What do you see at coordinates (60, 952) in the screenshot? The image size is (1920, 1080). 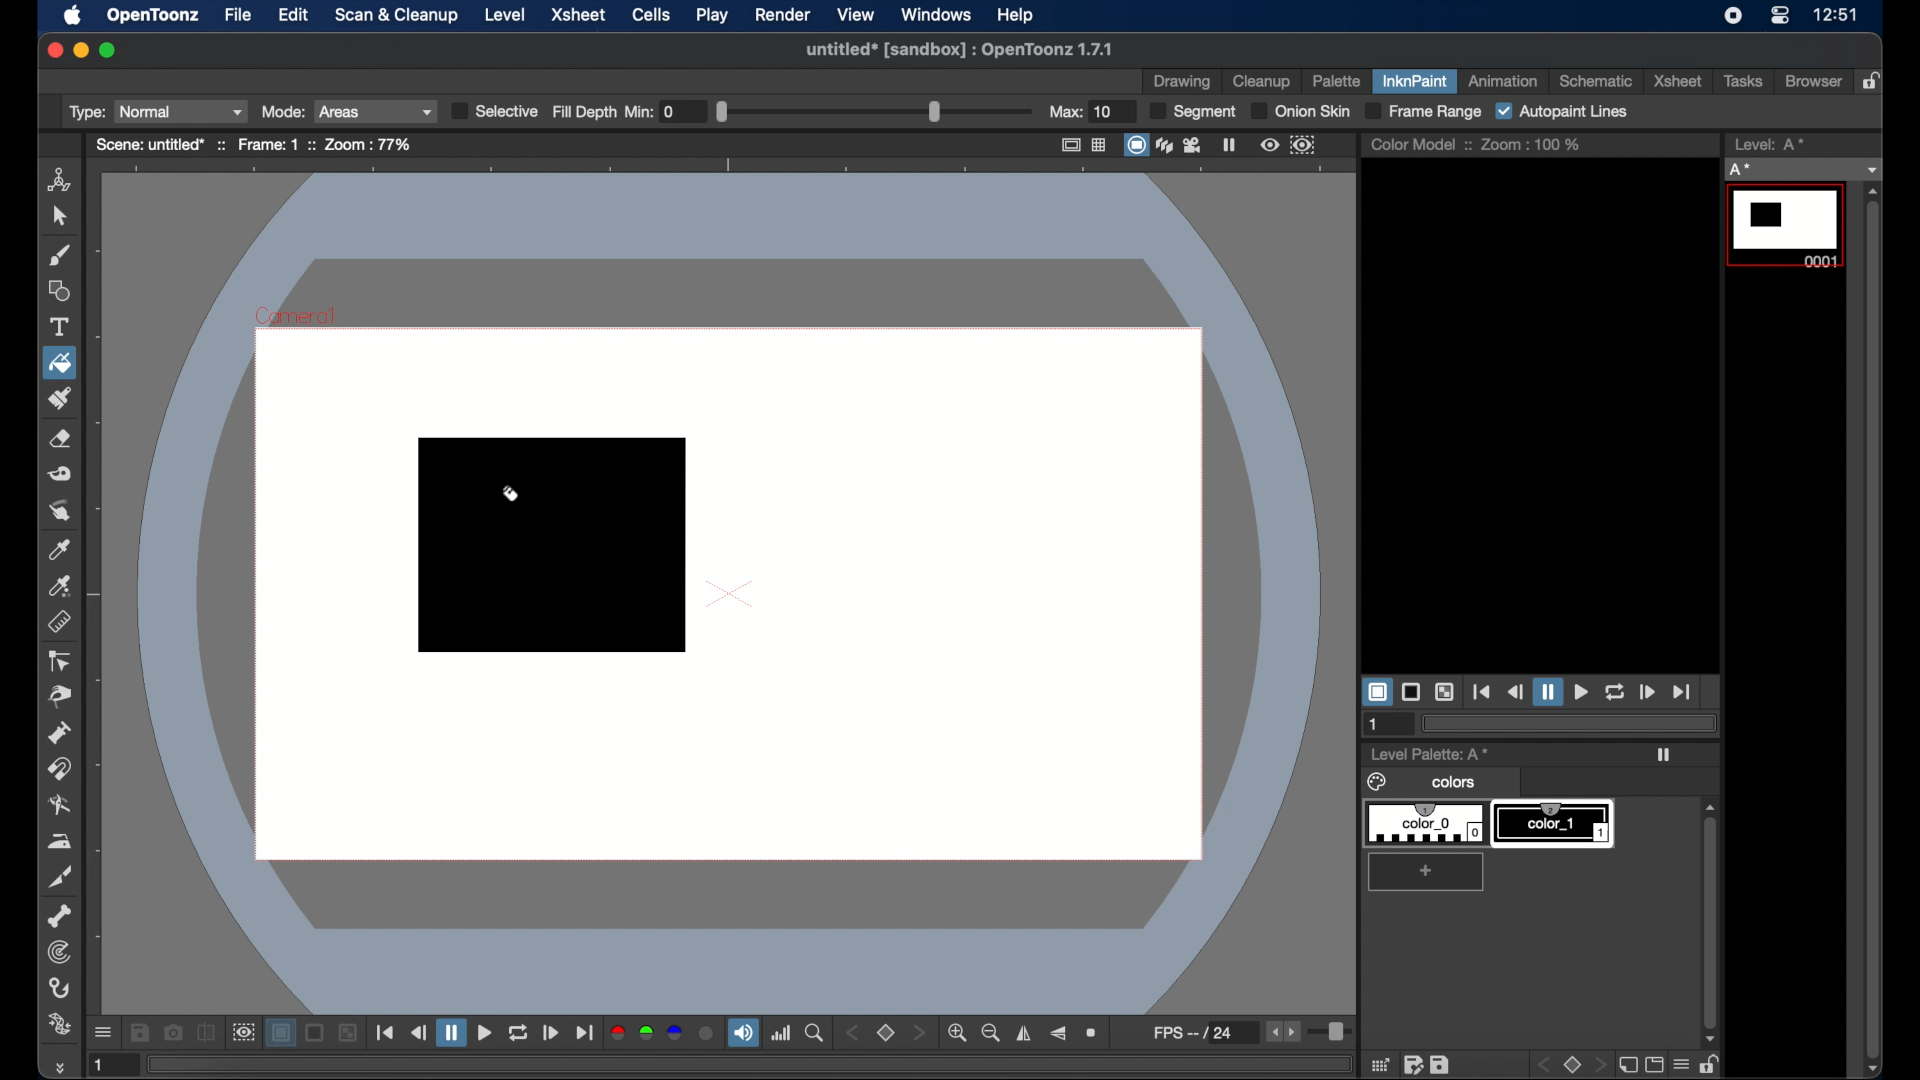 I see `tracker tool` at bounding box center [60, 952].